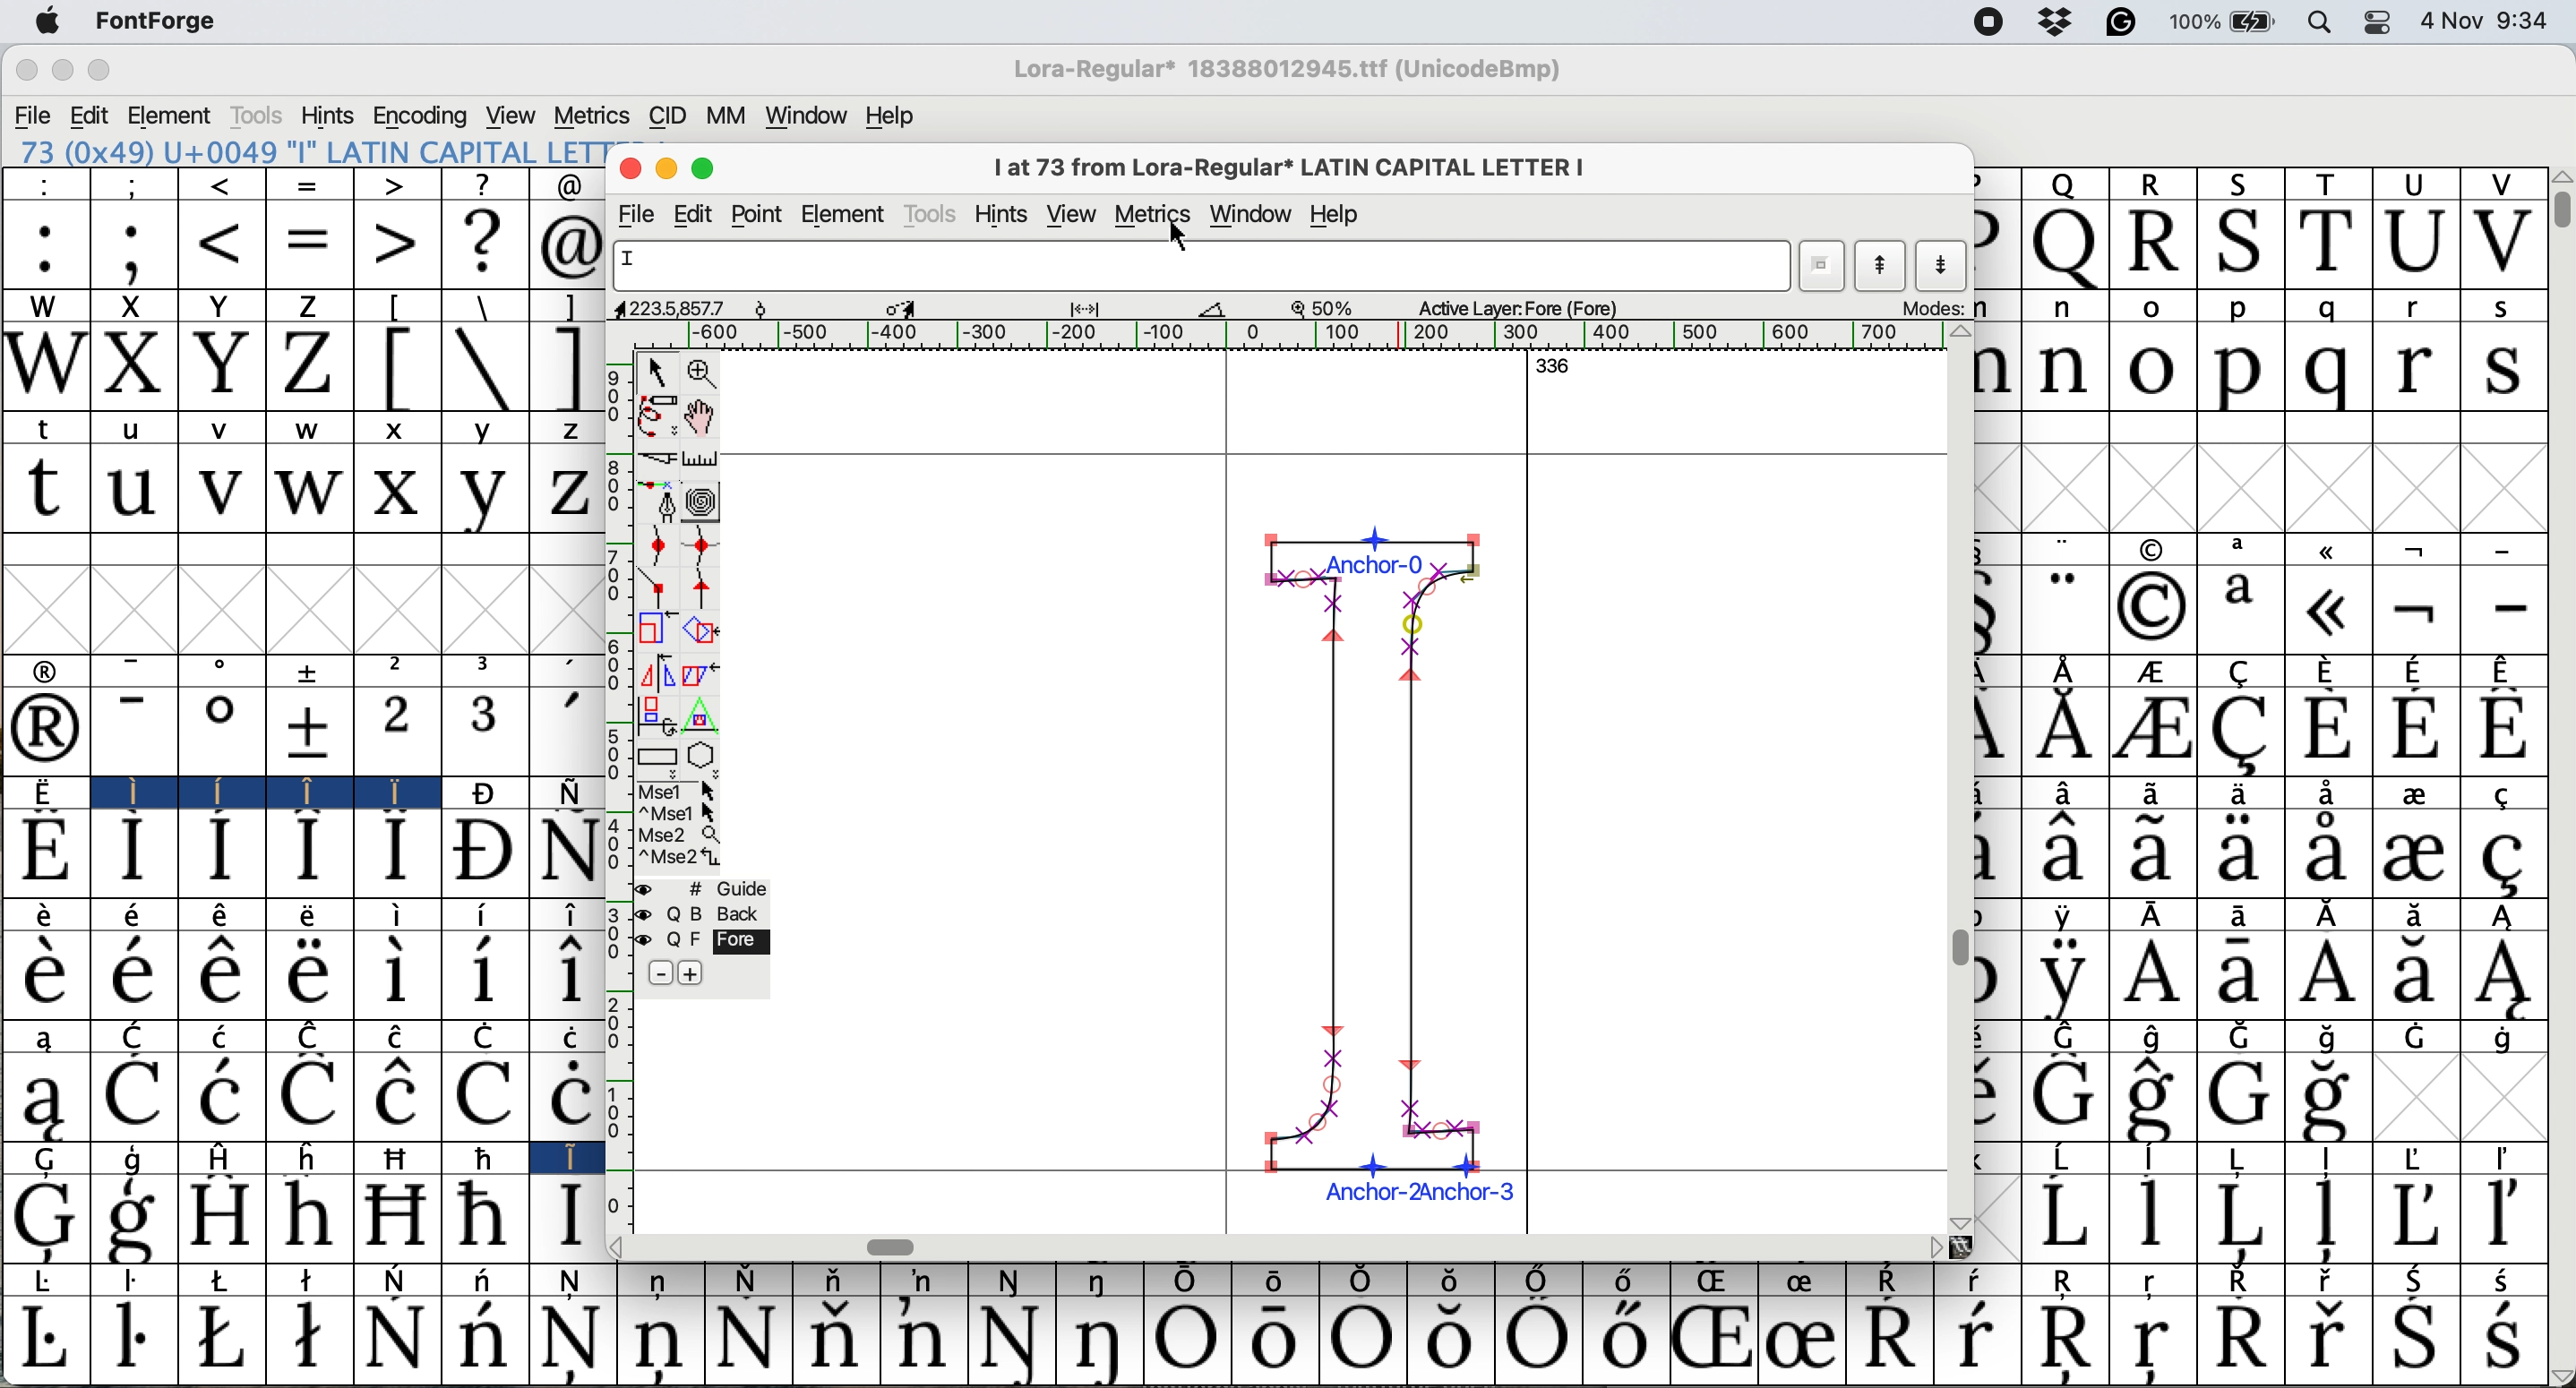  I want to click on Symbol, so click(479, 853).